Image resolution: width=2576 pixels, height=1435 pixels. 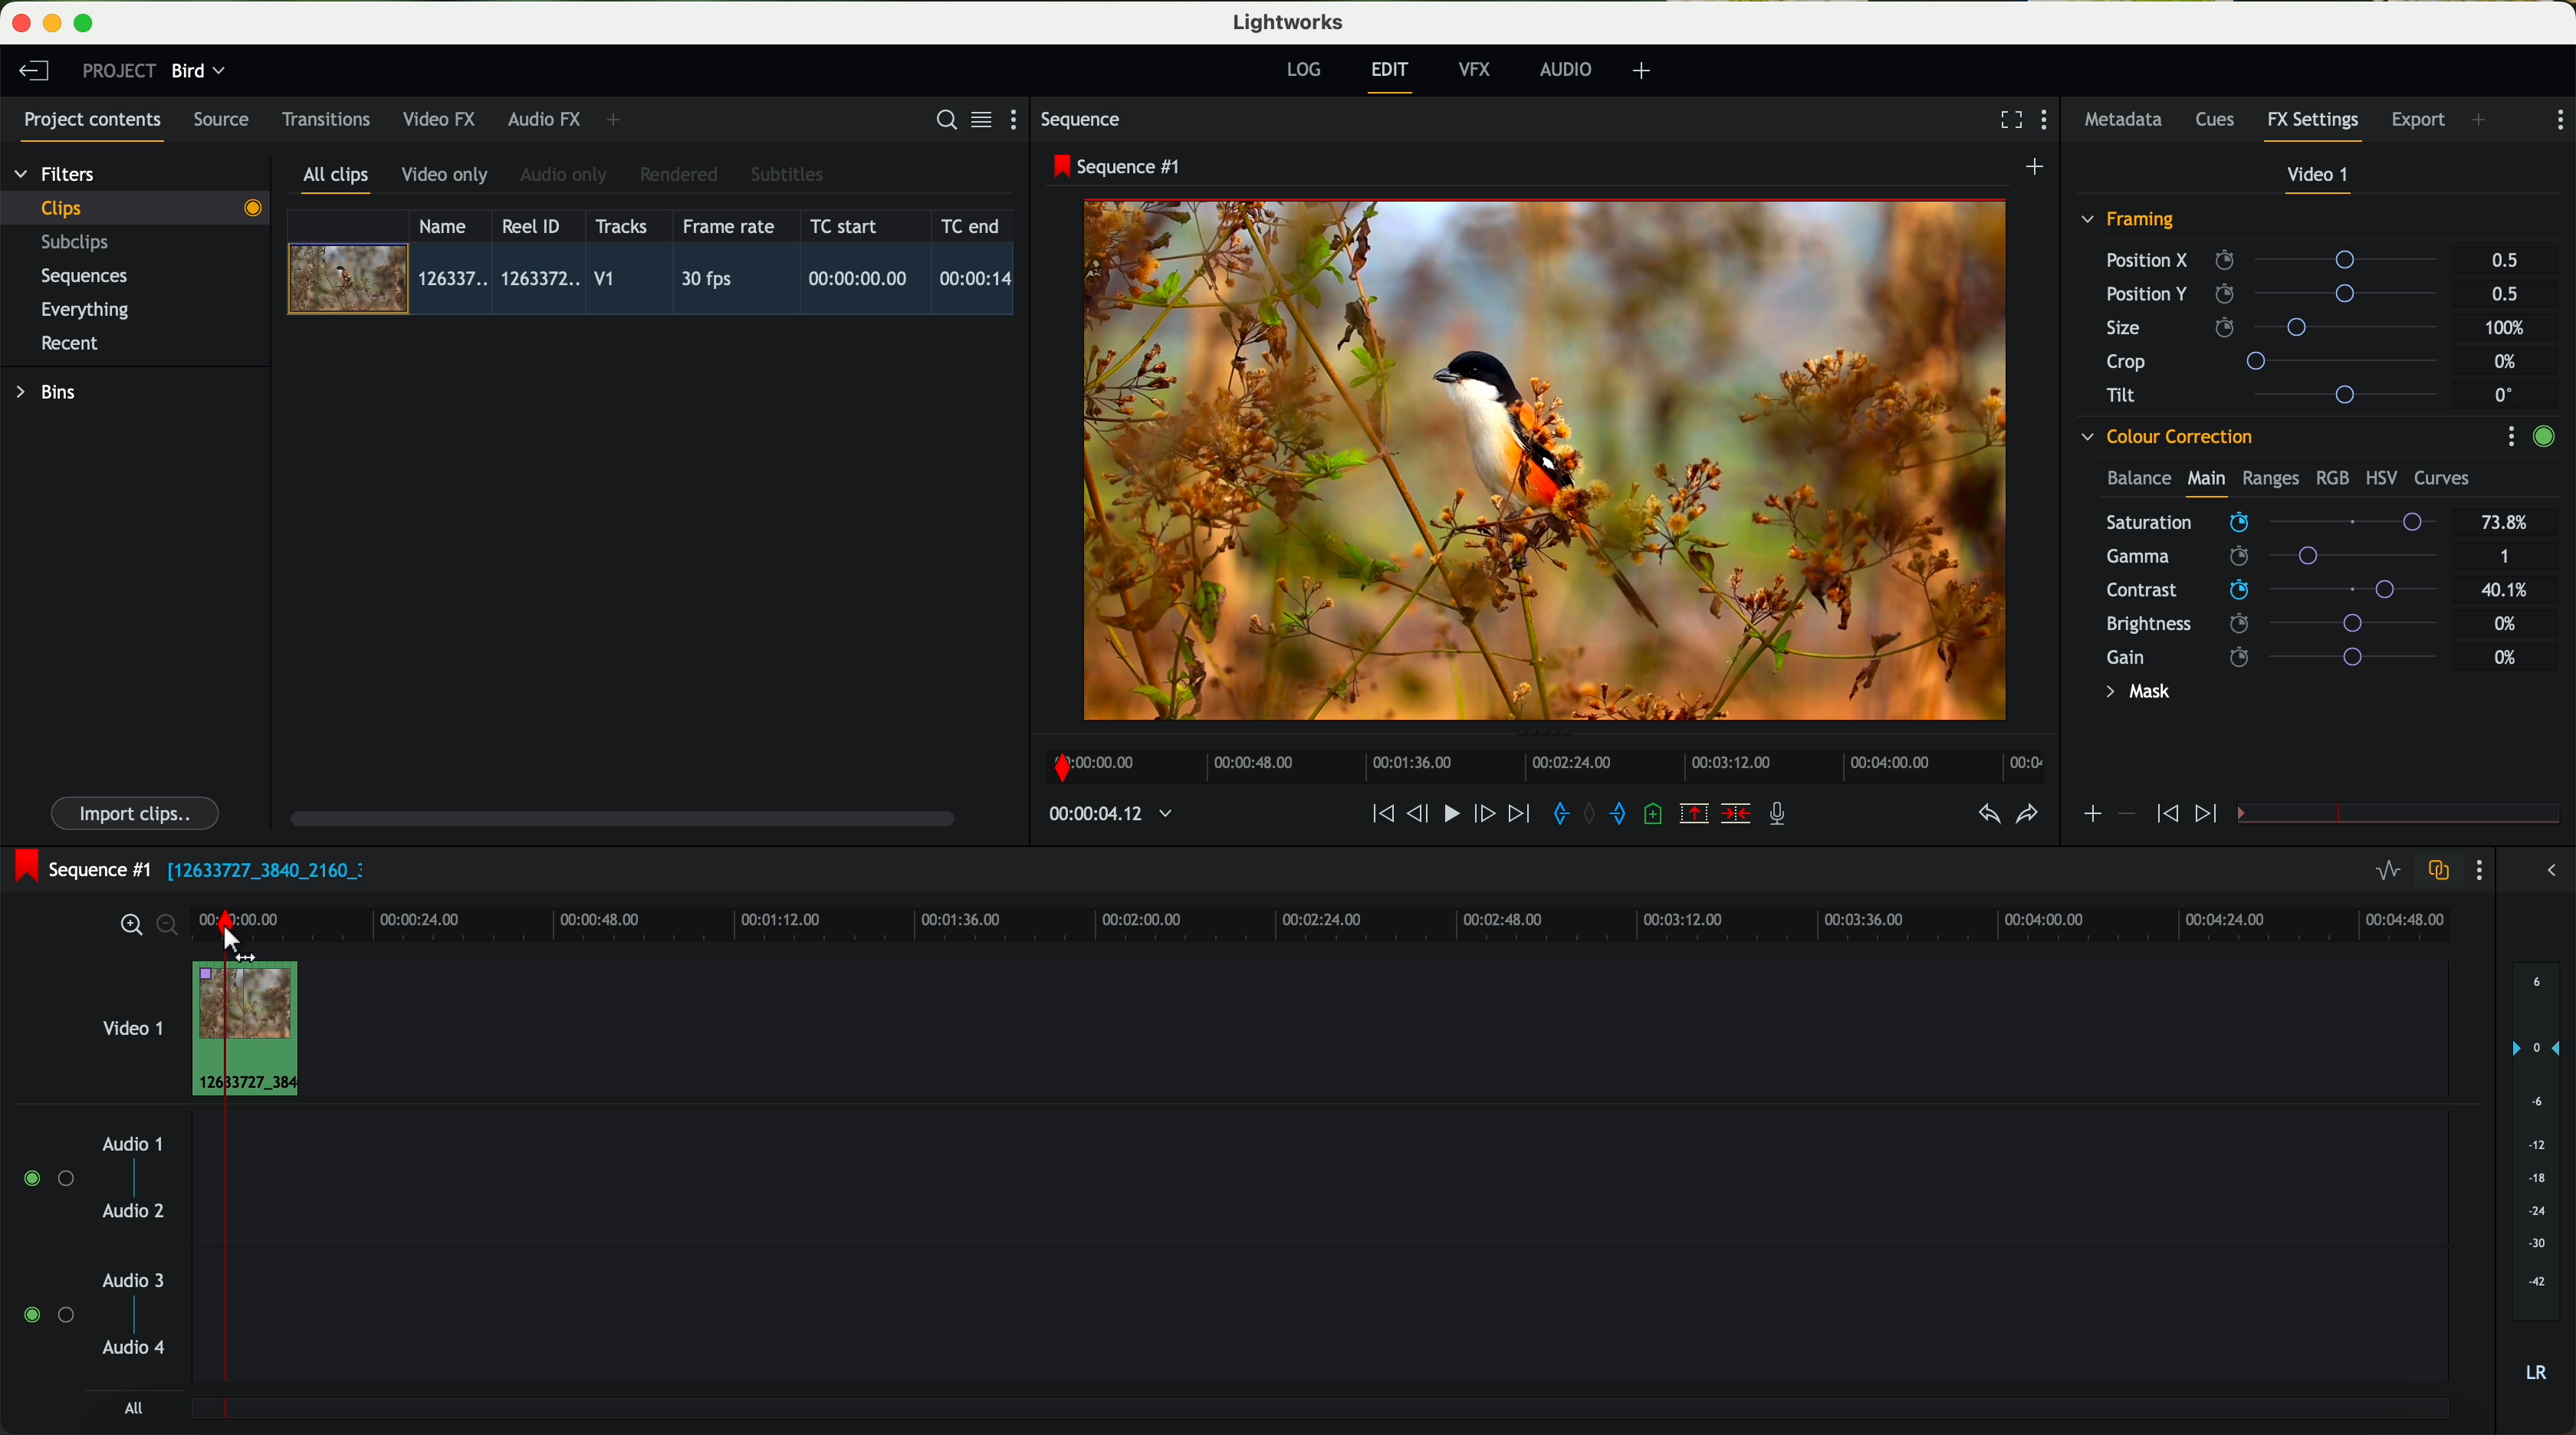 What do you see at coordinates (2284, 624) in the screenshot?
I see `brightness` at bounding box center [2284, 624].